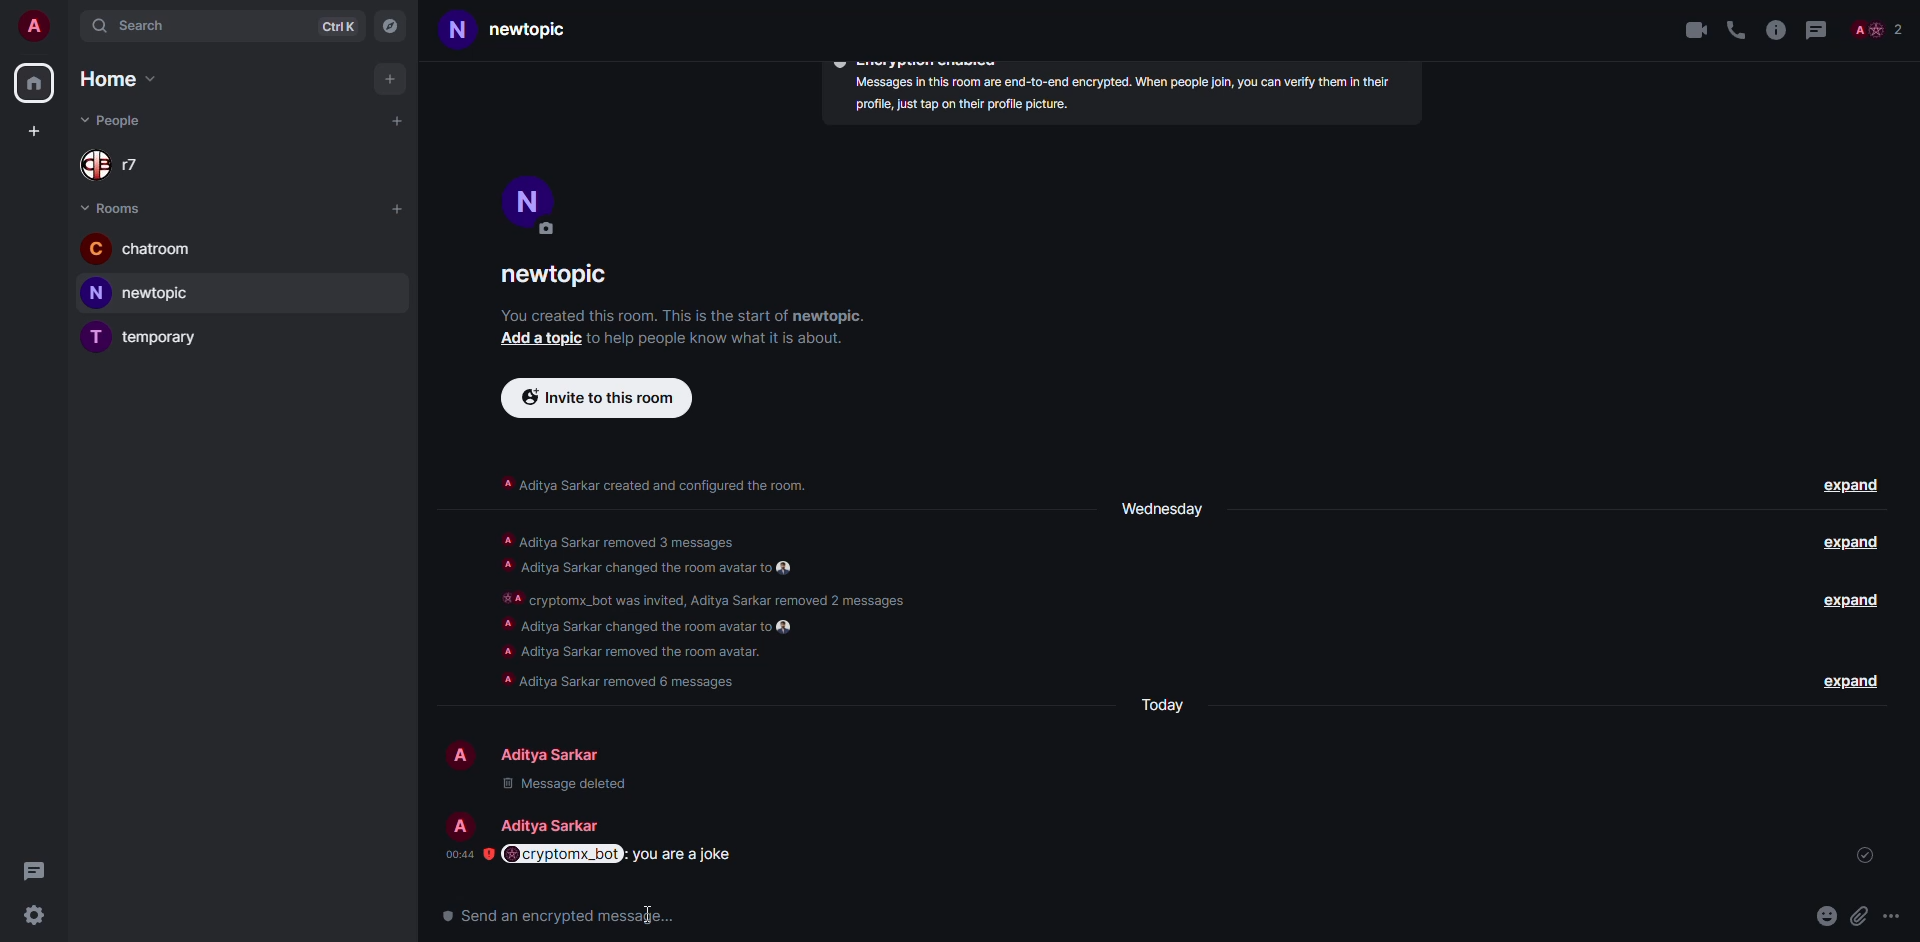 This screenshot has width=1920, height=942. I want to click on Aditya Sarkar, so click(525, 822).